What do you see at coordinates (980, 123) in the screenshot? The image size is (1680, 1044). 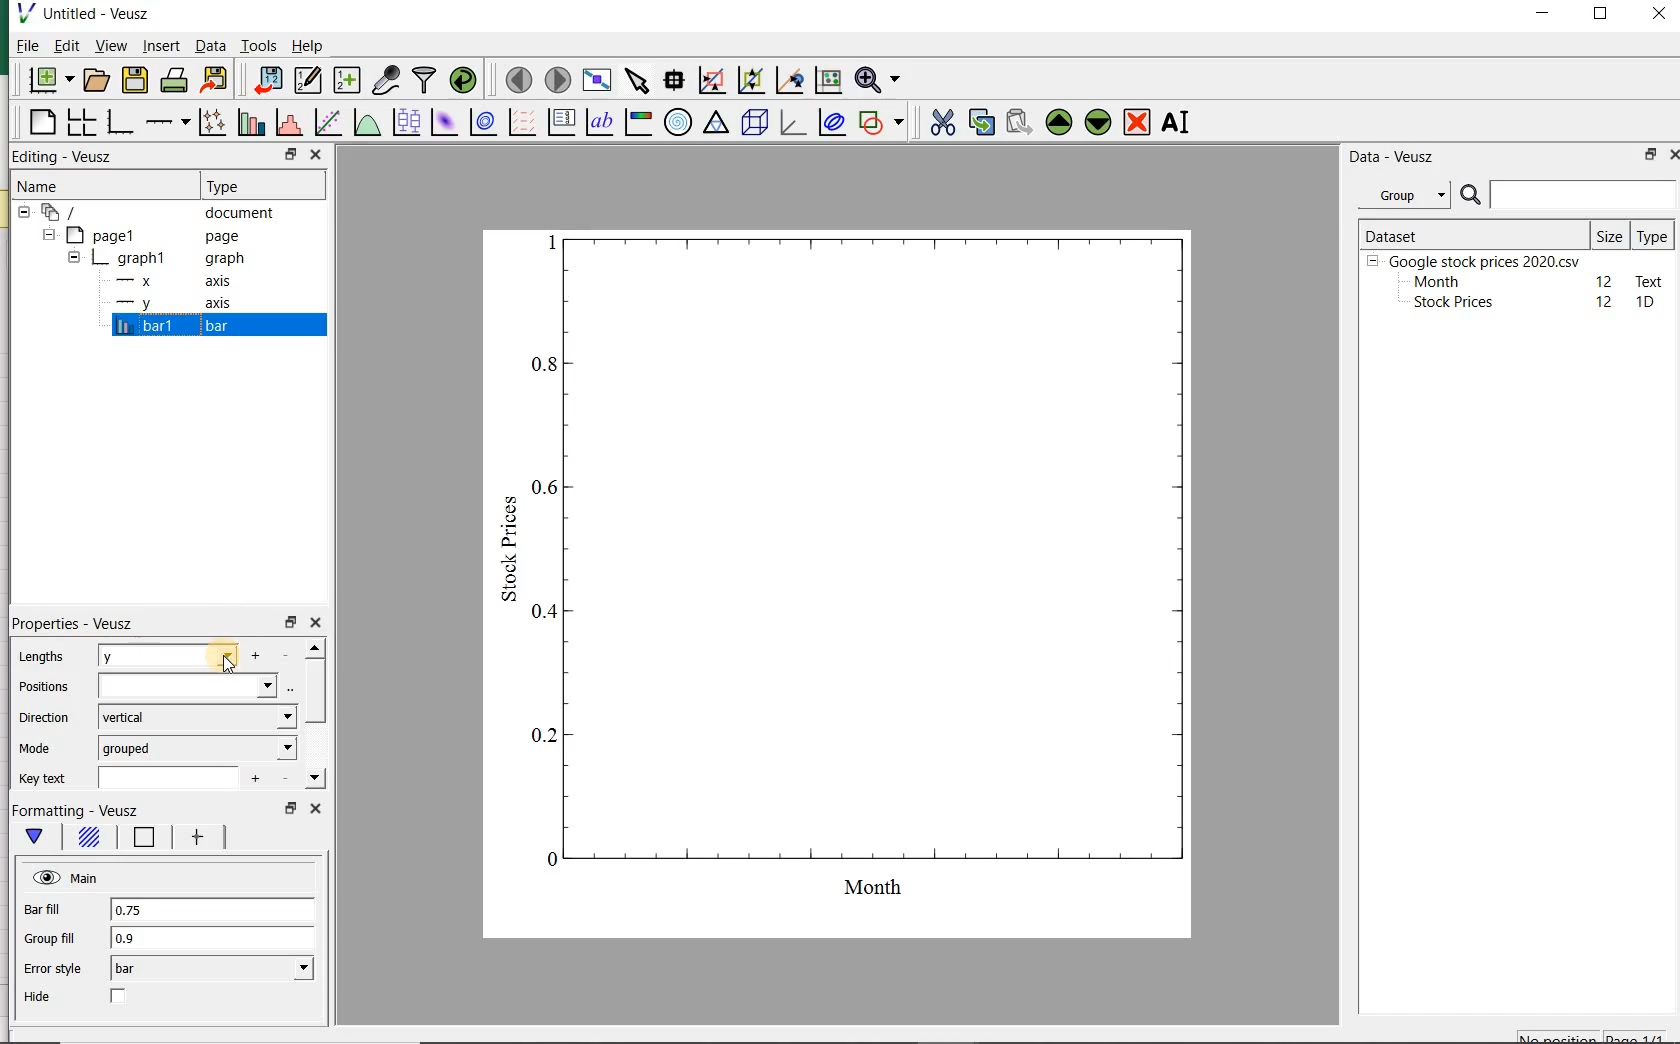 I see `copy the selected widget` at bounding box center [980, 123].